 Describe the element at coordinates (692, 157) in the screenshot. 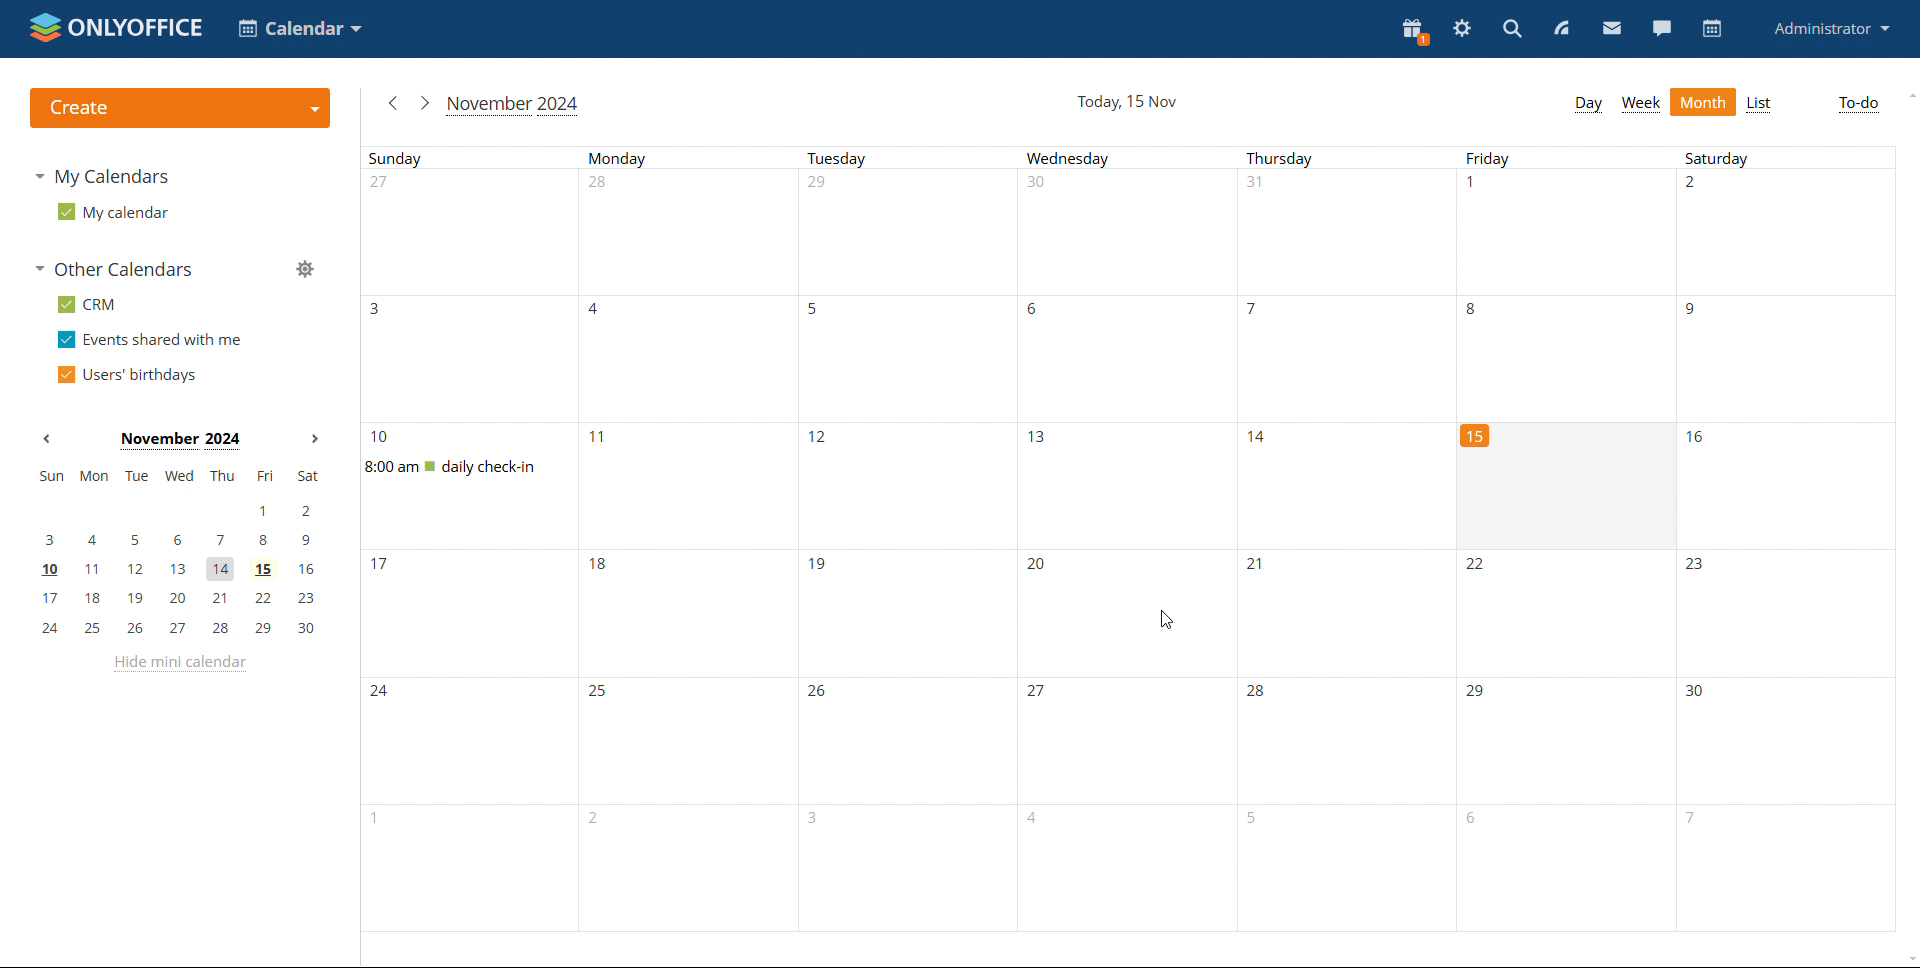

I see `individual day` at that location.